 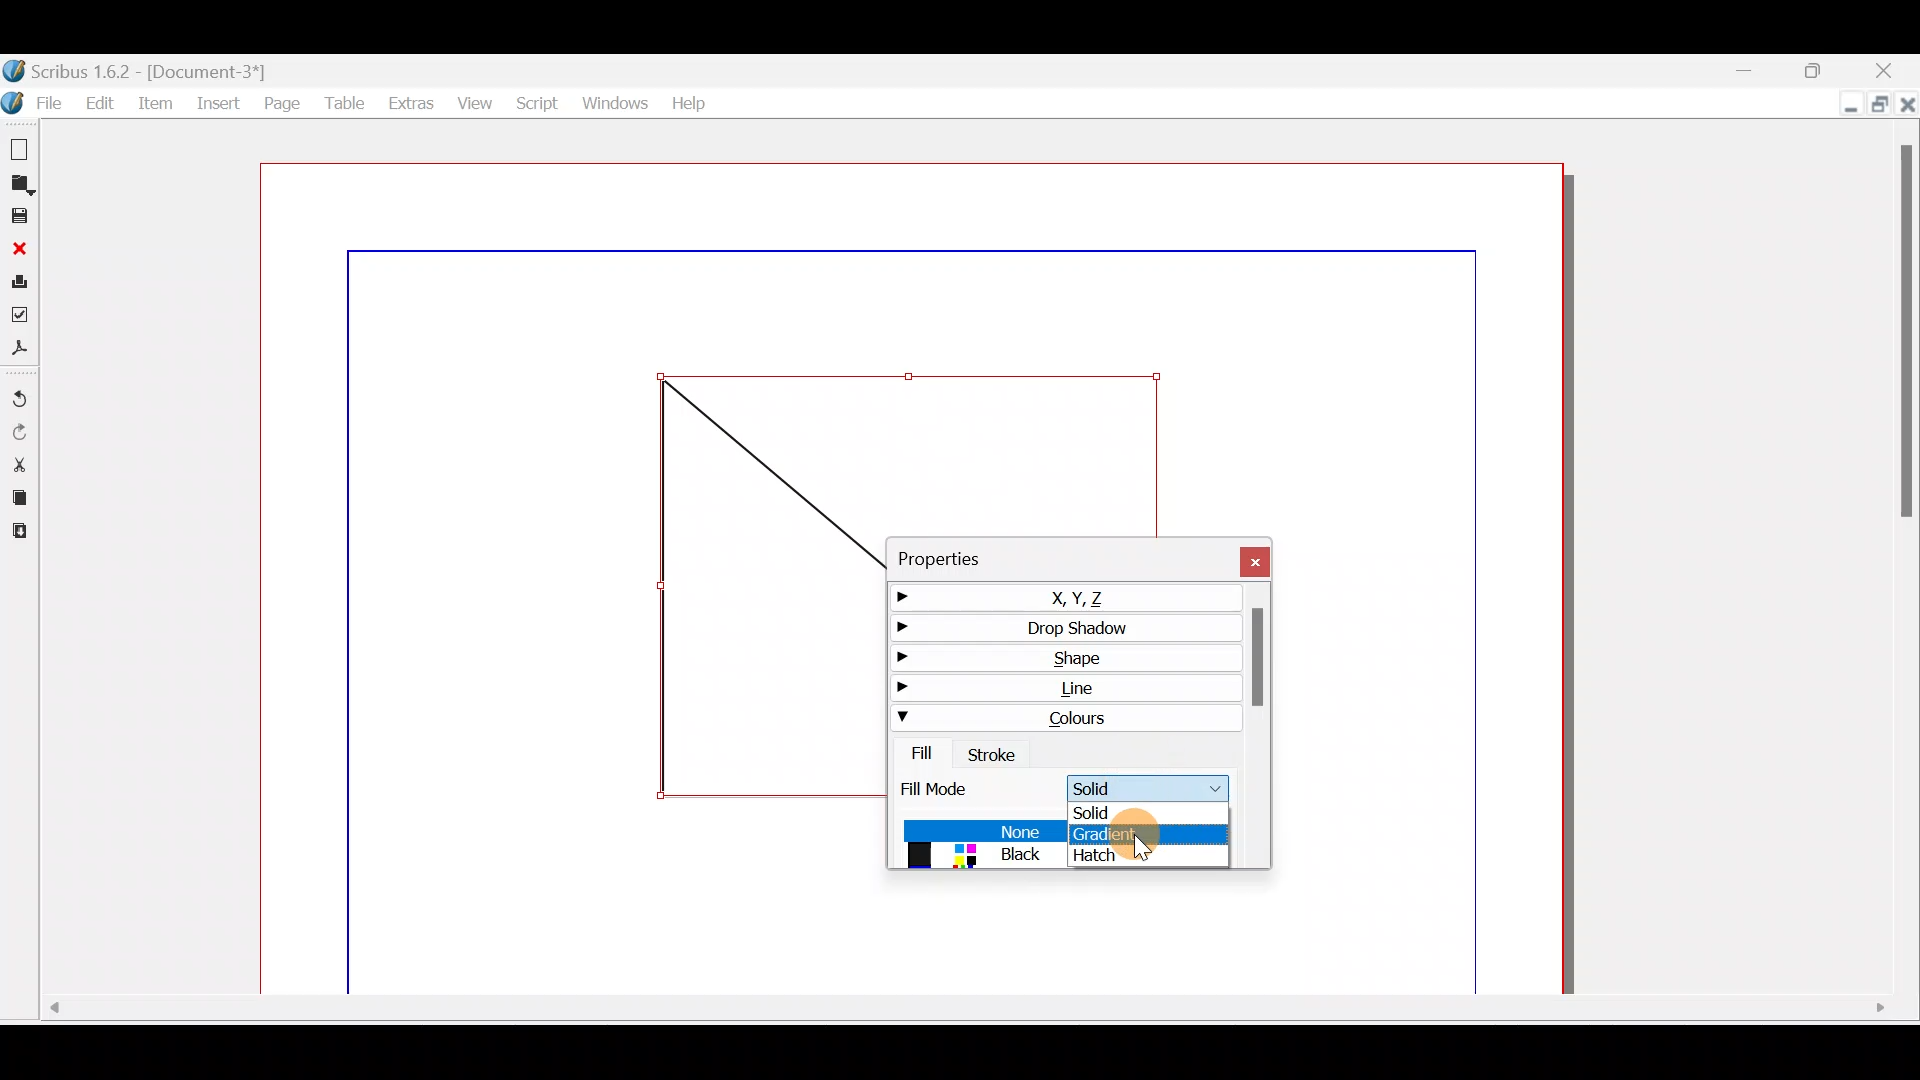 I want to click on Script, so click(x=535, y=103).